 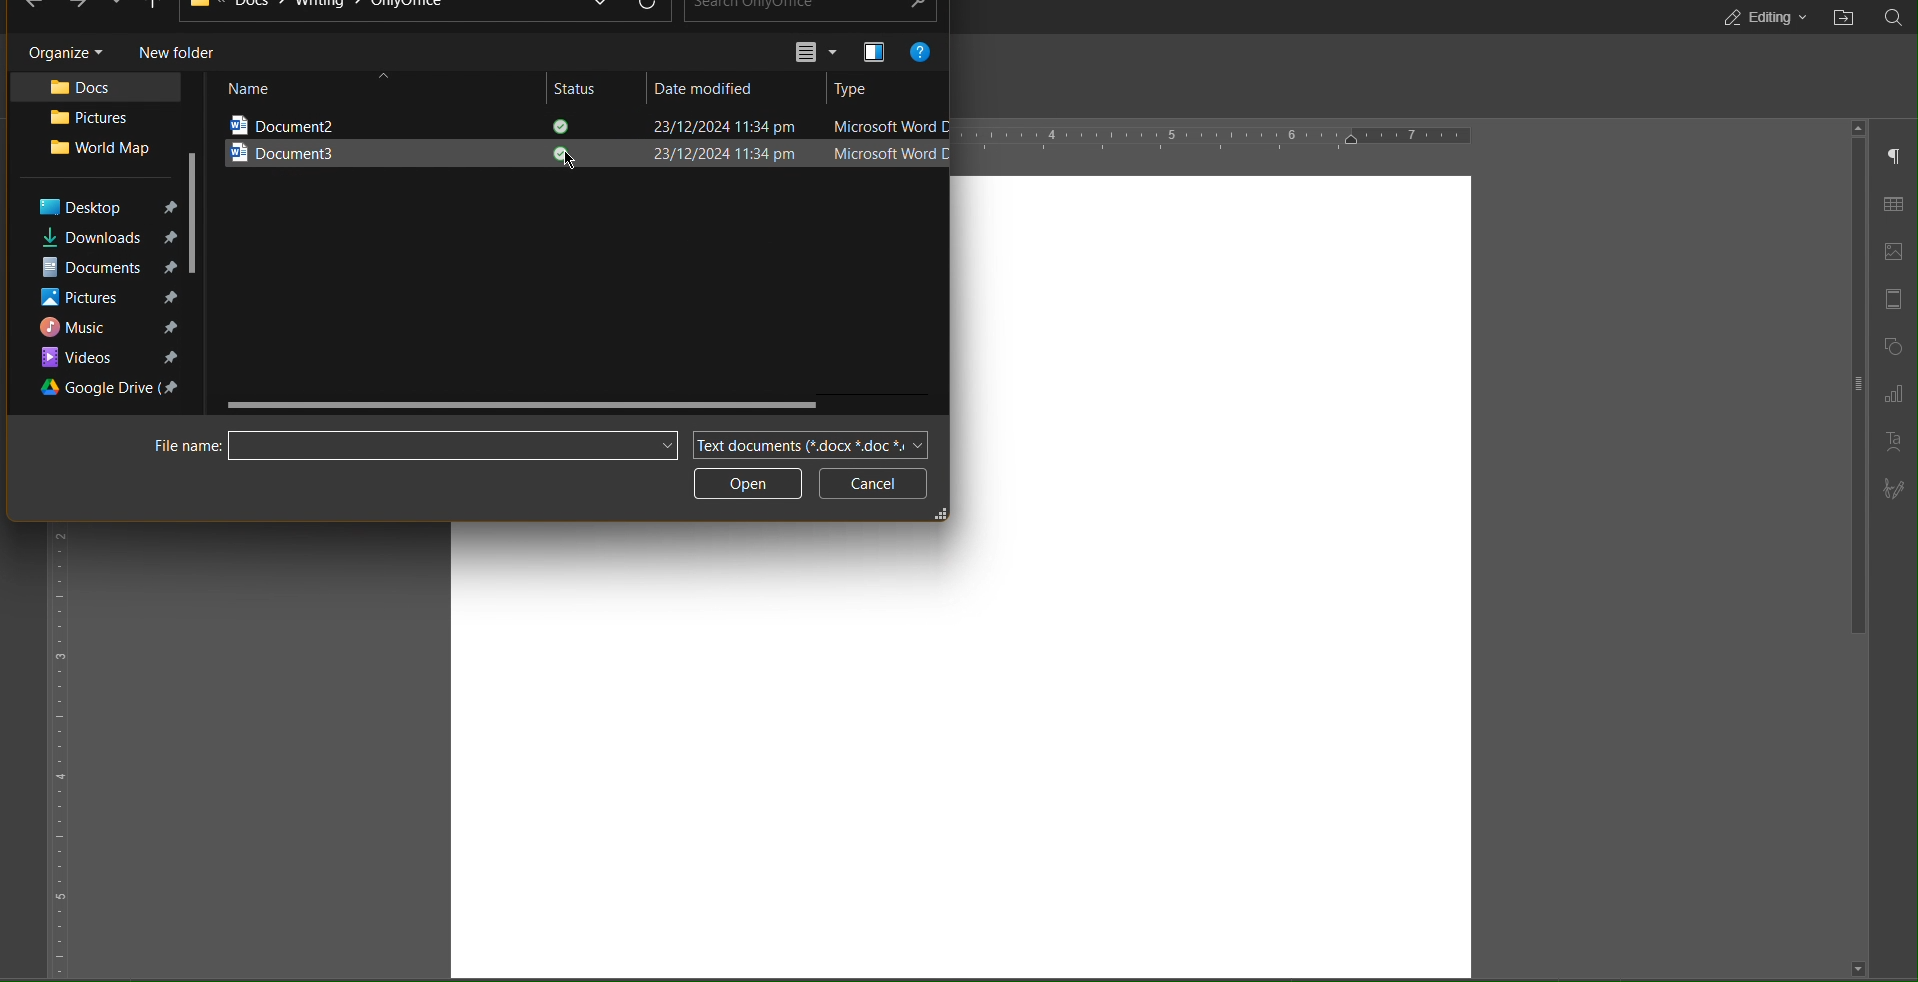 I want to click on Document Type, so click(x=811, y=444).